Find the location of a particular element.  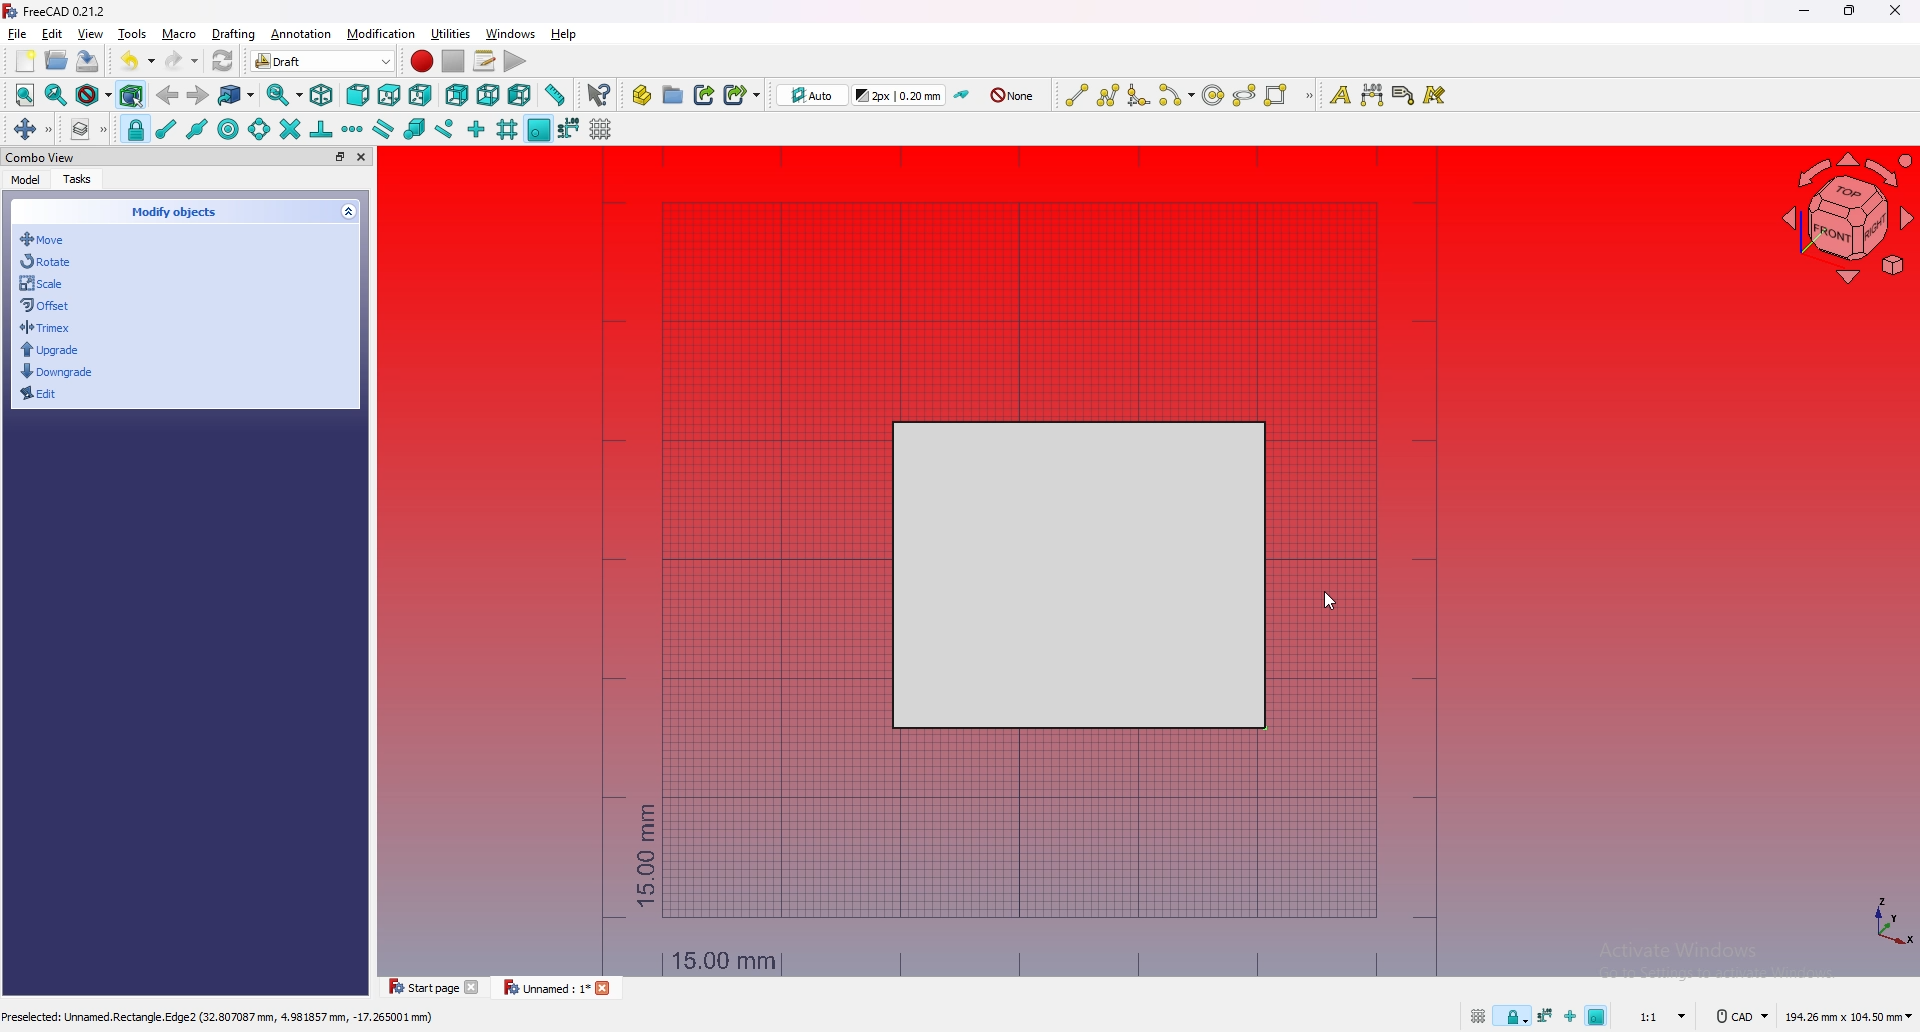

fit all selection is located at coordinates (55, 95).